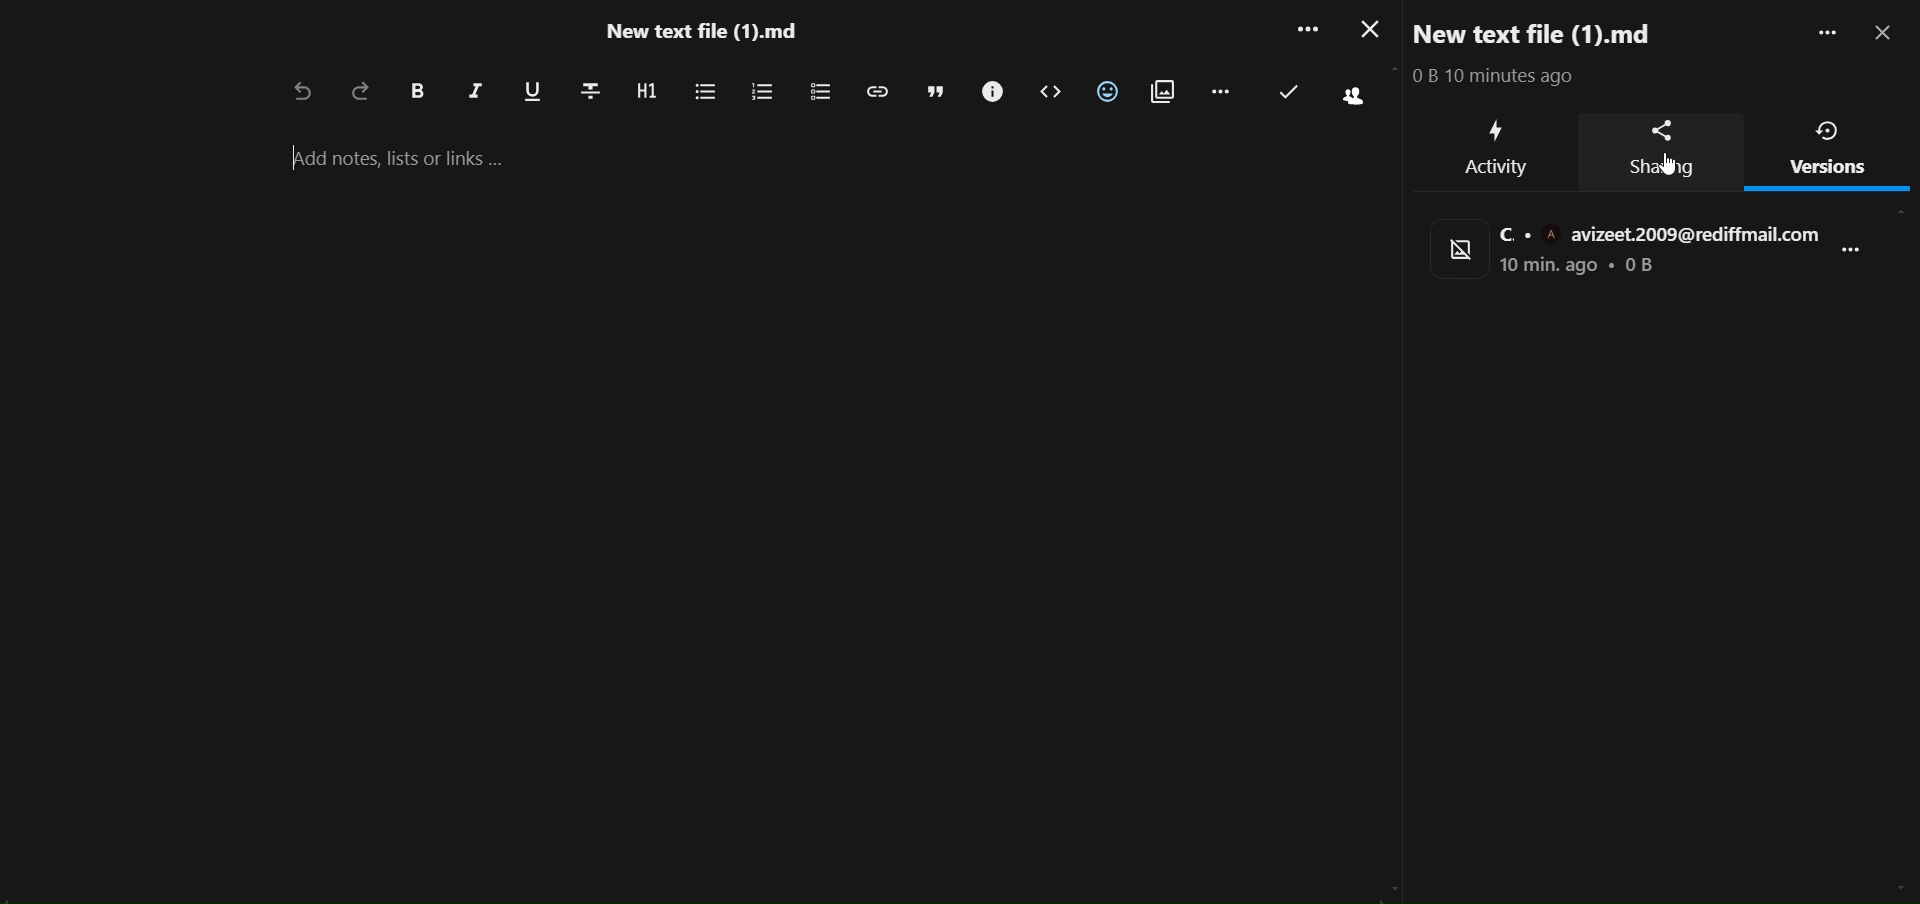 The height and width of the screenshot is (904, 1920). What do you see at coordinates (1662, 128) in the screenshot?
I see `sharing` at bounding box center [1662, 128].